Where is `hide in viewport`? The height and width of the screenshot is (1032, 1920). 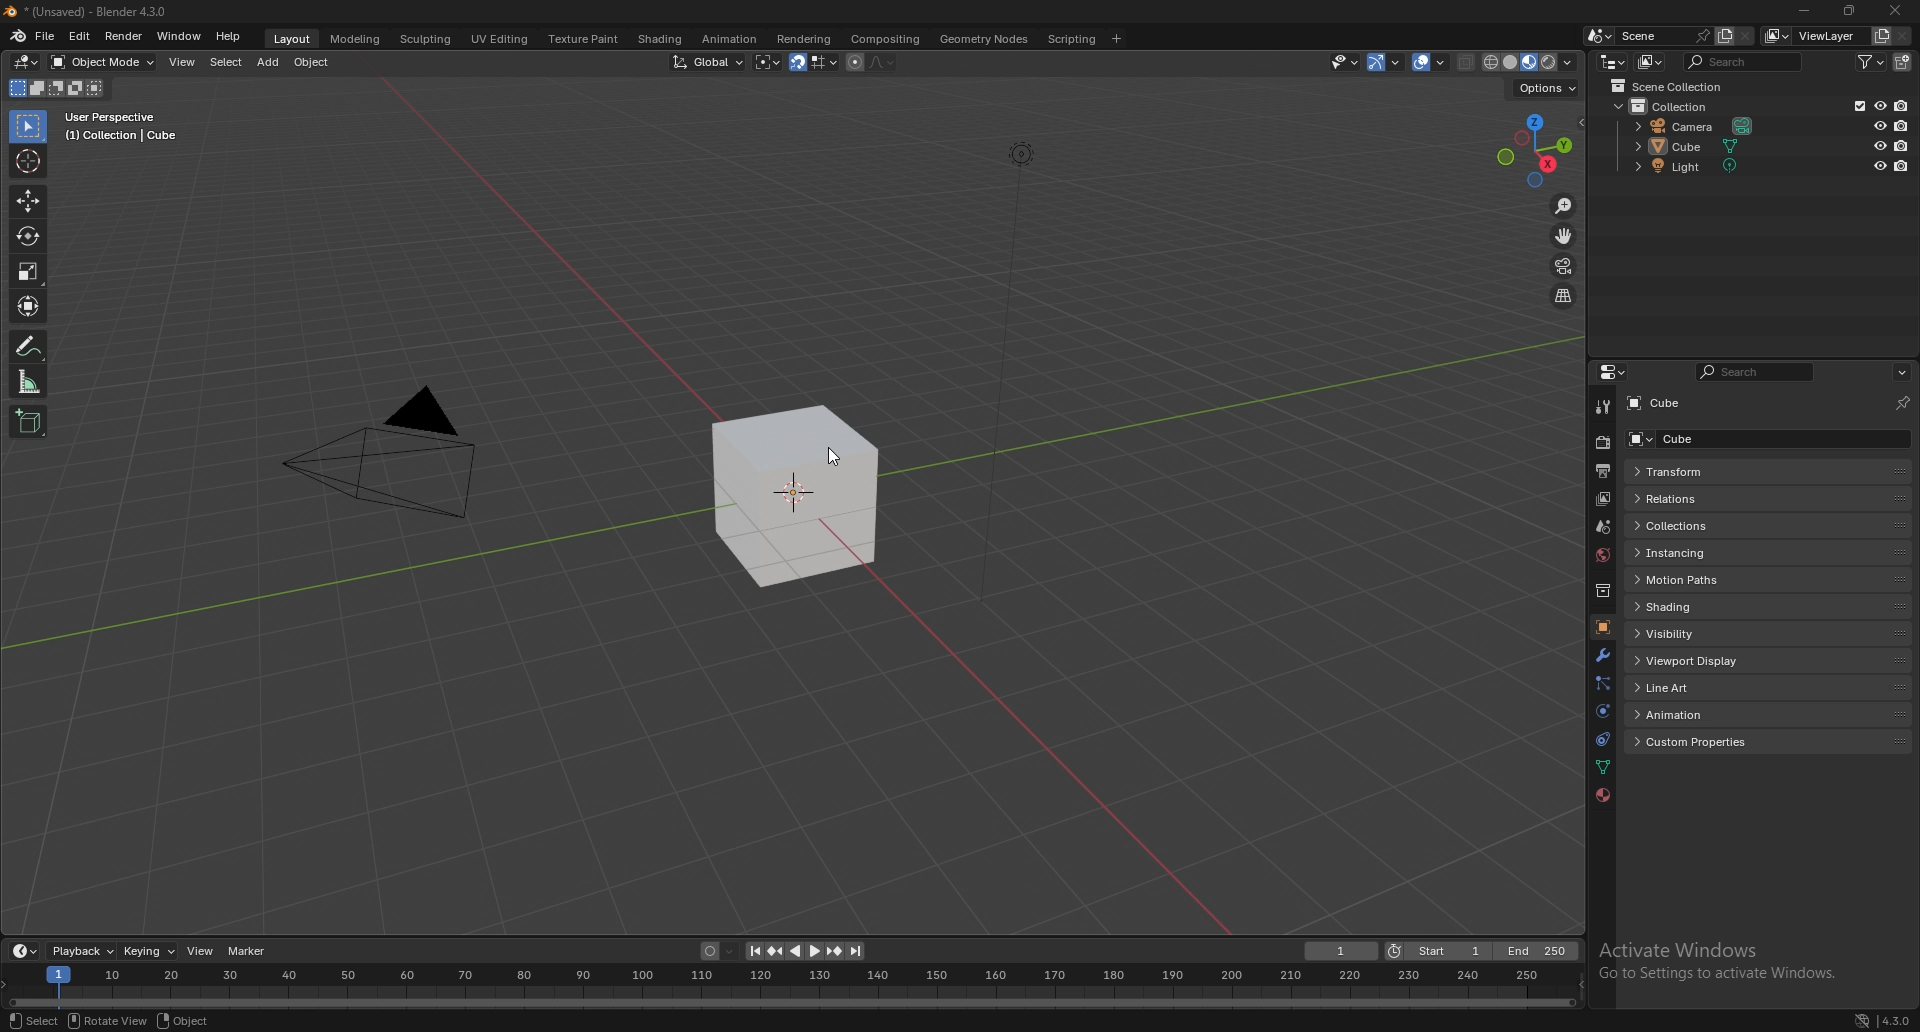
hide in viewport is located at coordinates (1880, 104).